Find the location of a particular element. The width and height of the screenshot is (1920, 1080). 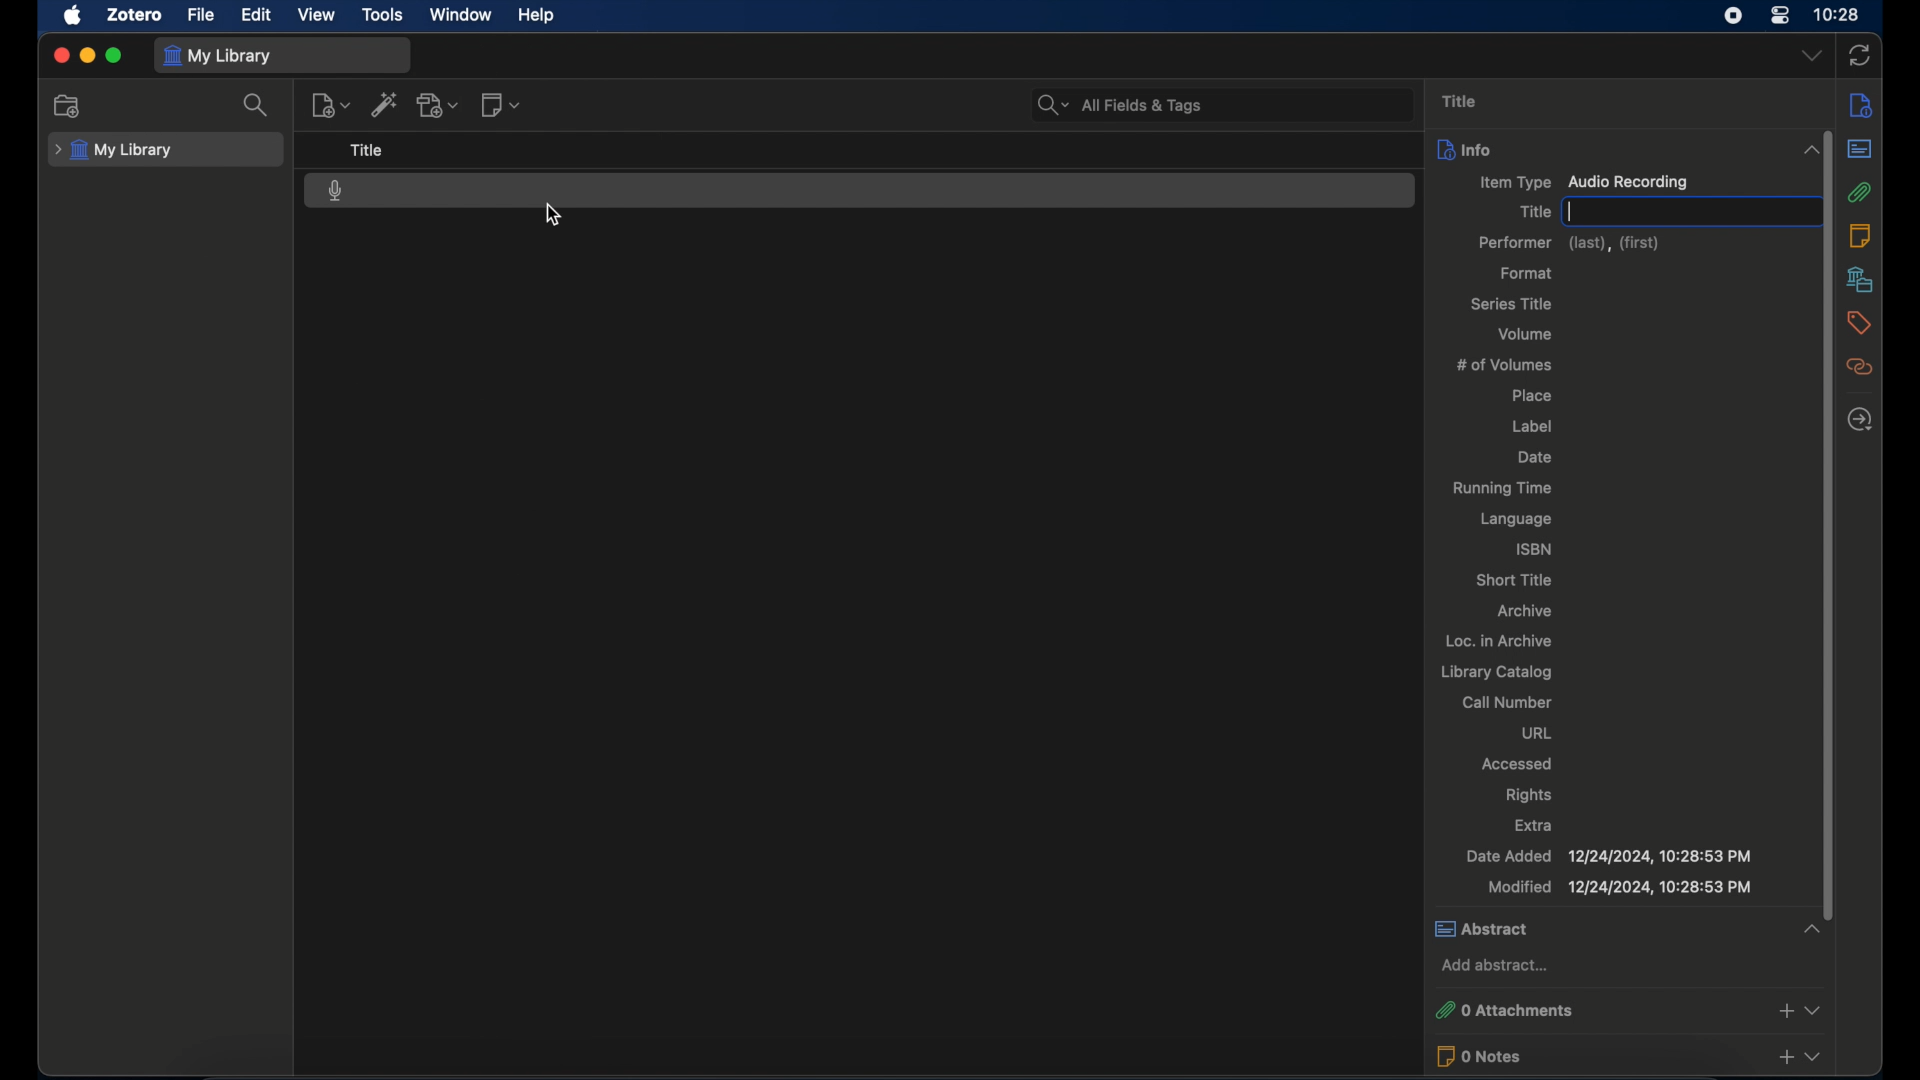

new notes is located at coordinates (502, 104).